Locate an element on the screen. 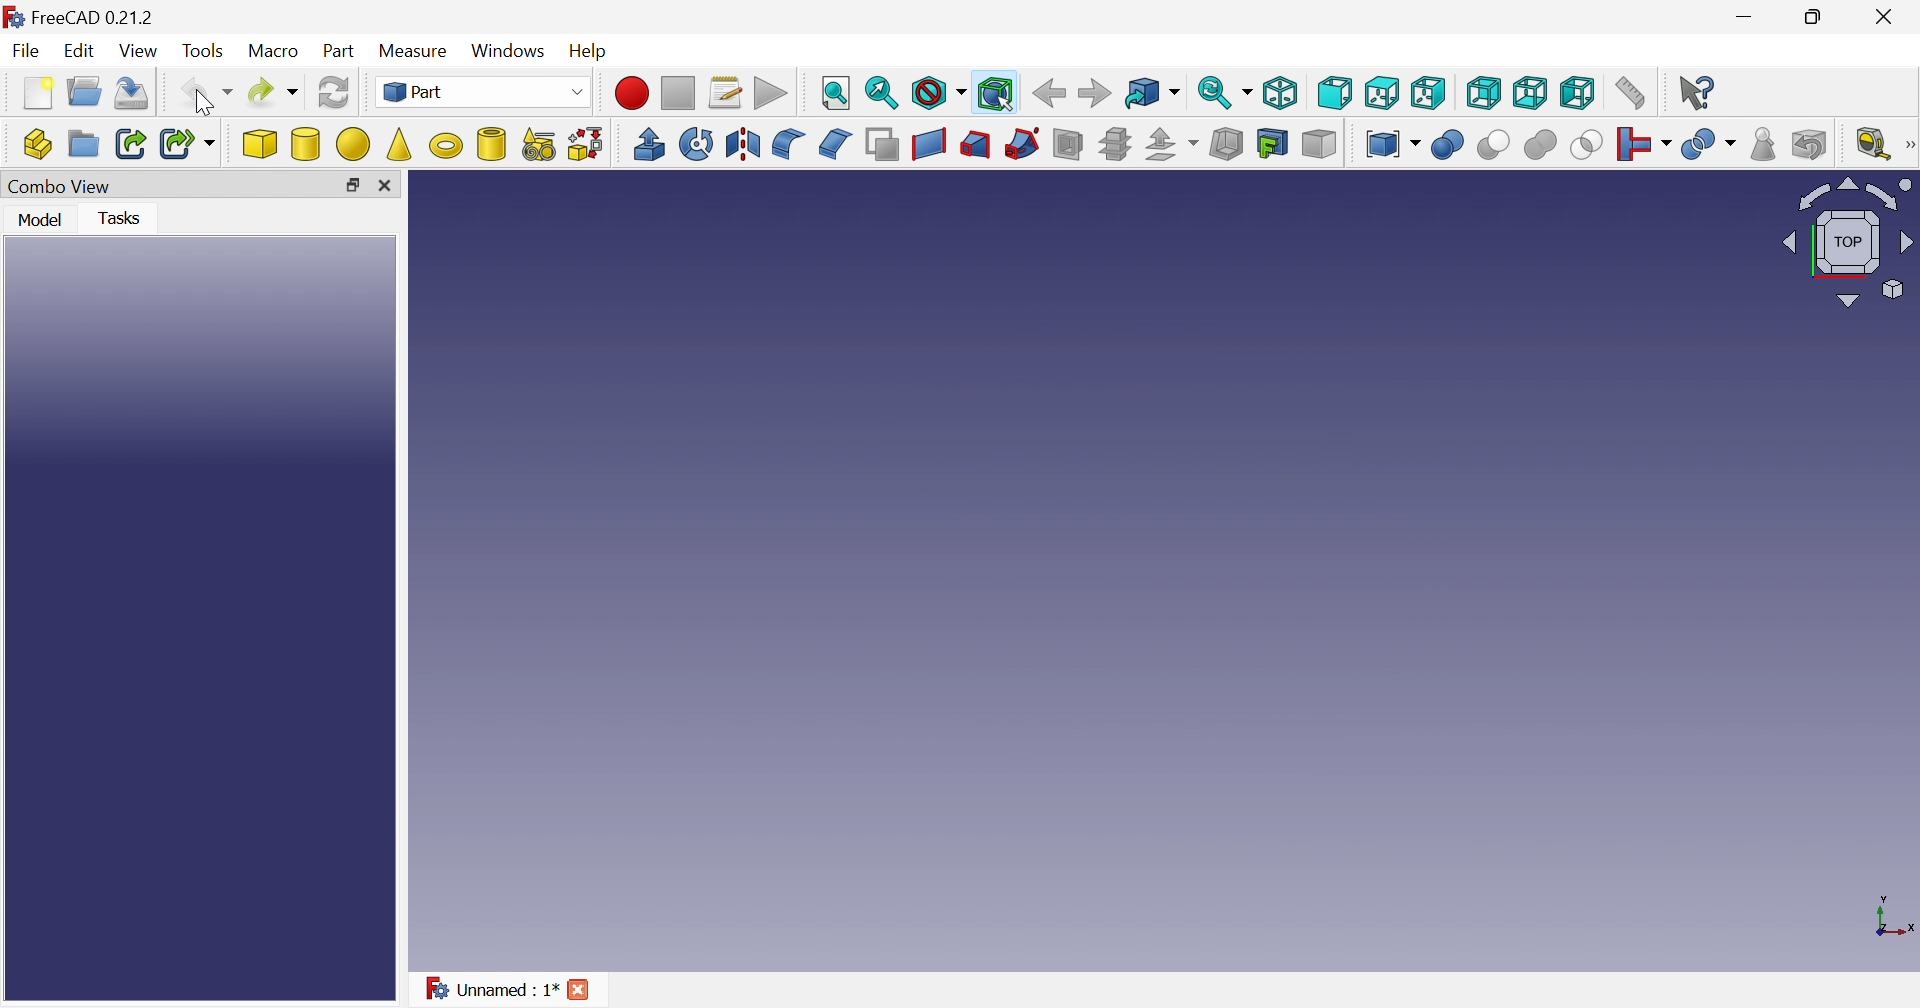 The height and width of the screenshot is (1008, 1920). Section is located at coordinates (1068, 146).